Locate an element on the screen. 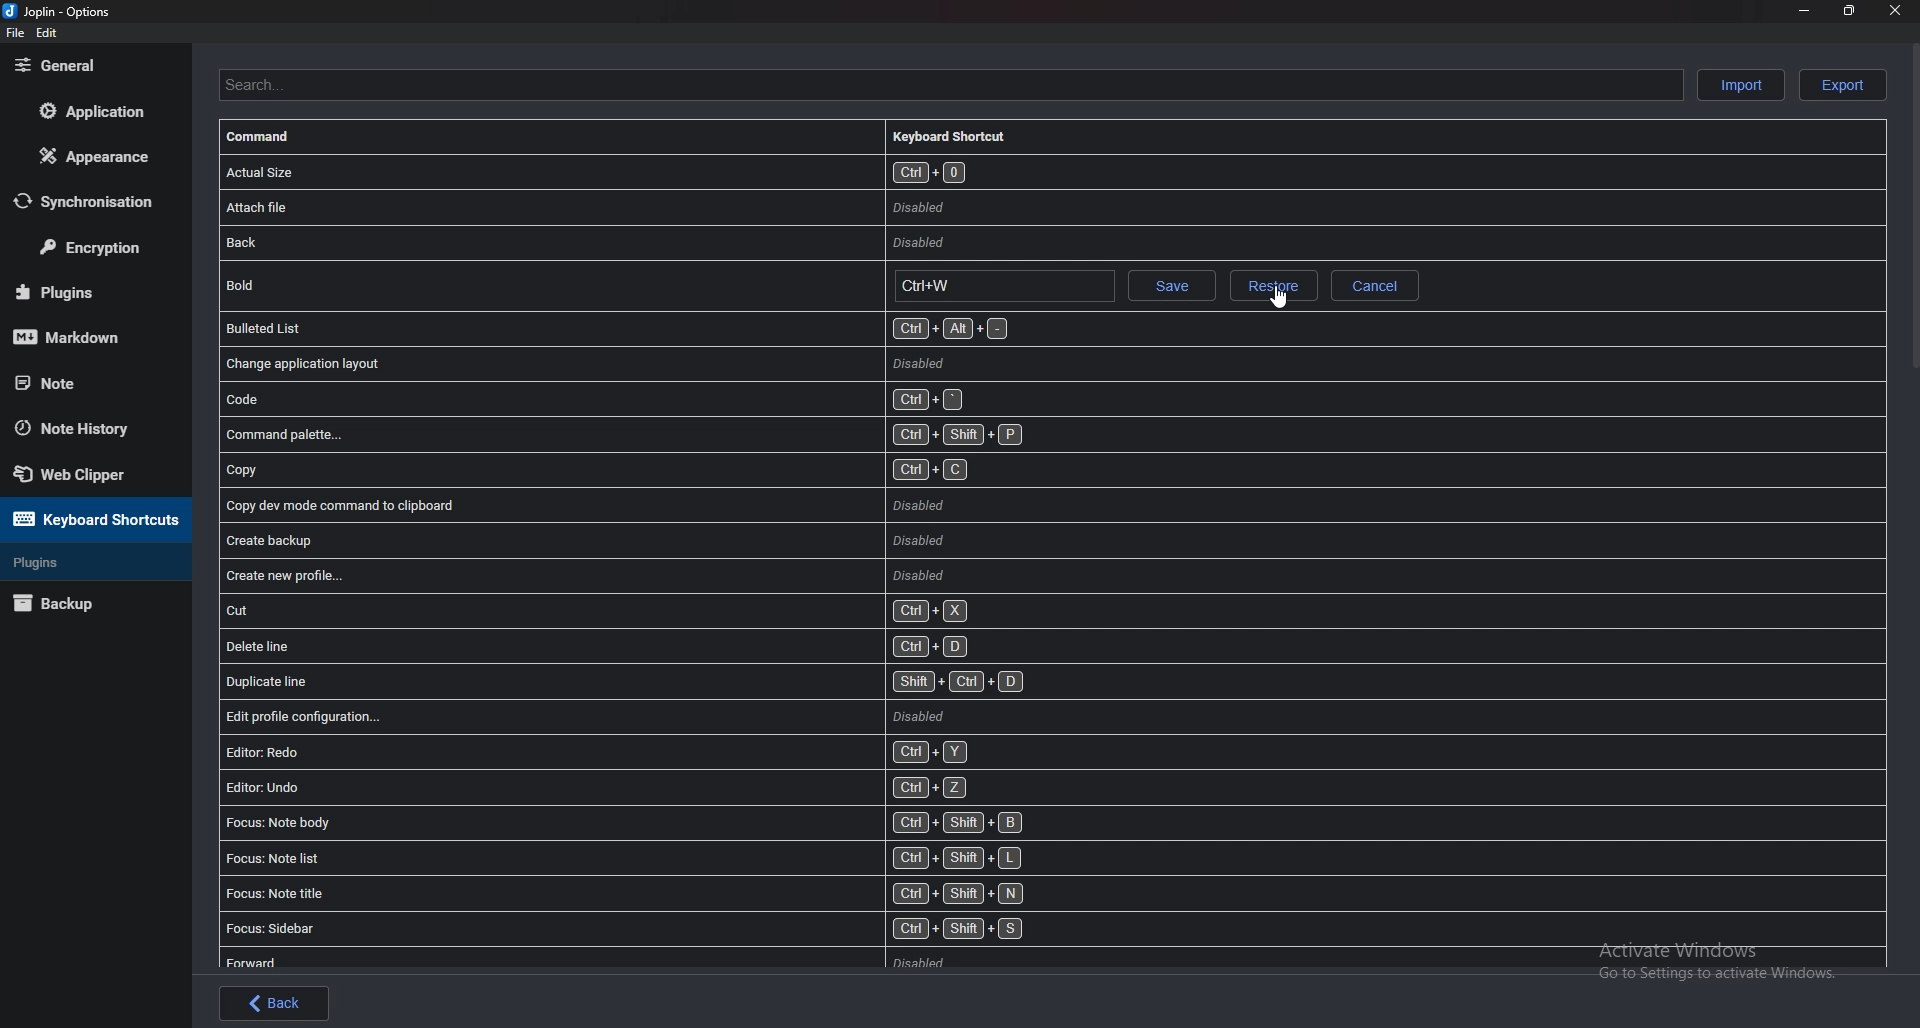 The width and height of the screenshot is (1920, 1028). Code is located at coordinates (597, 398).